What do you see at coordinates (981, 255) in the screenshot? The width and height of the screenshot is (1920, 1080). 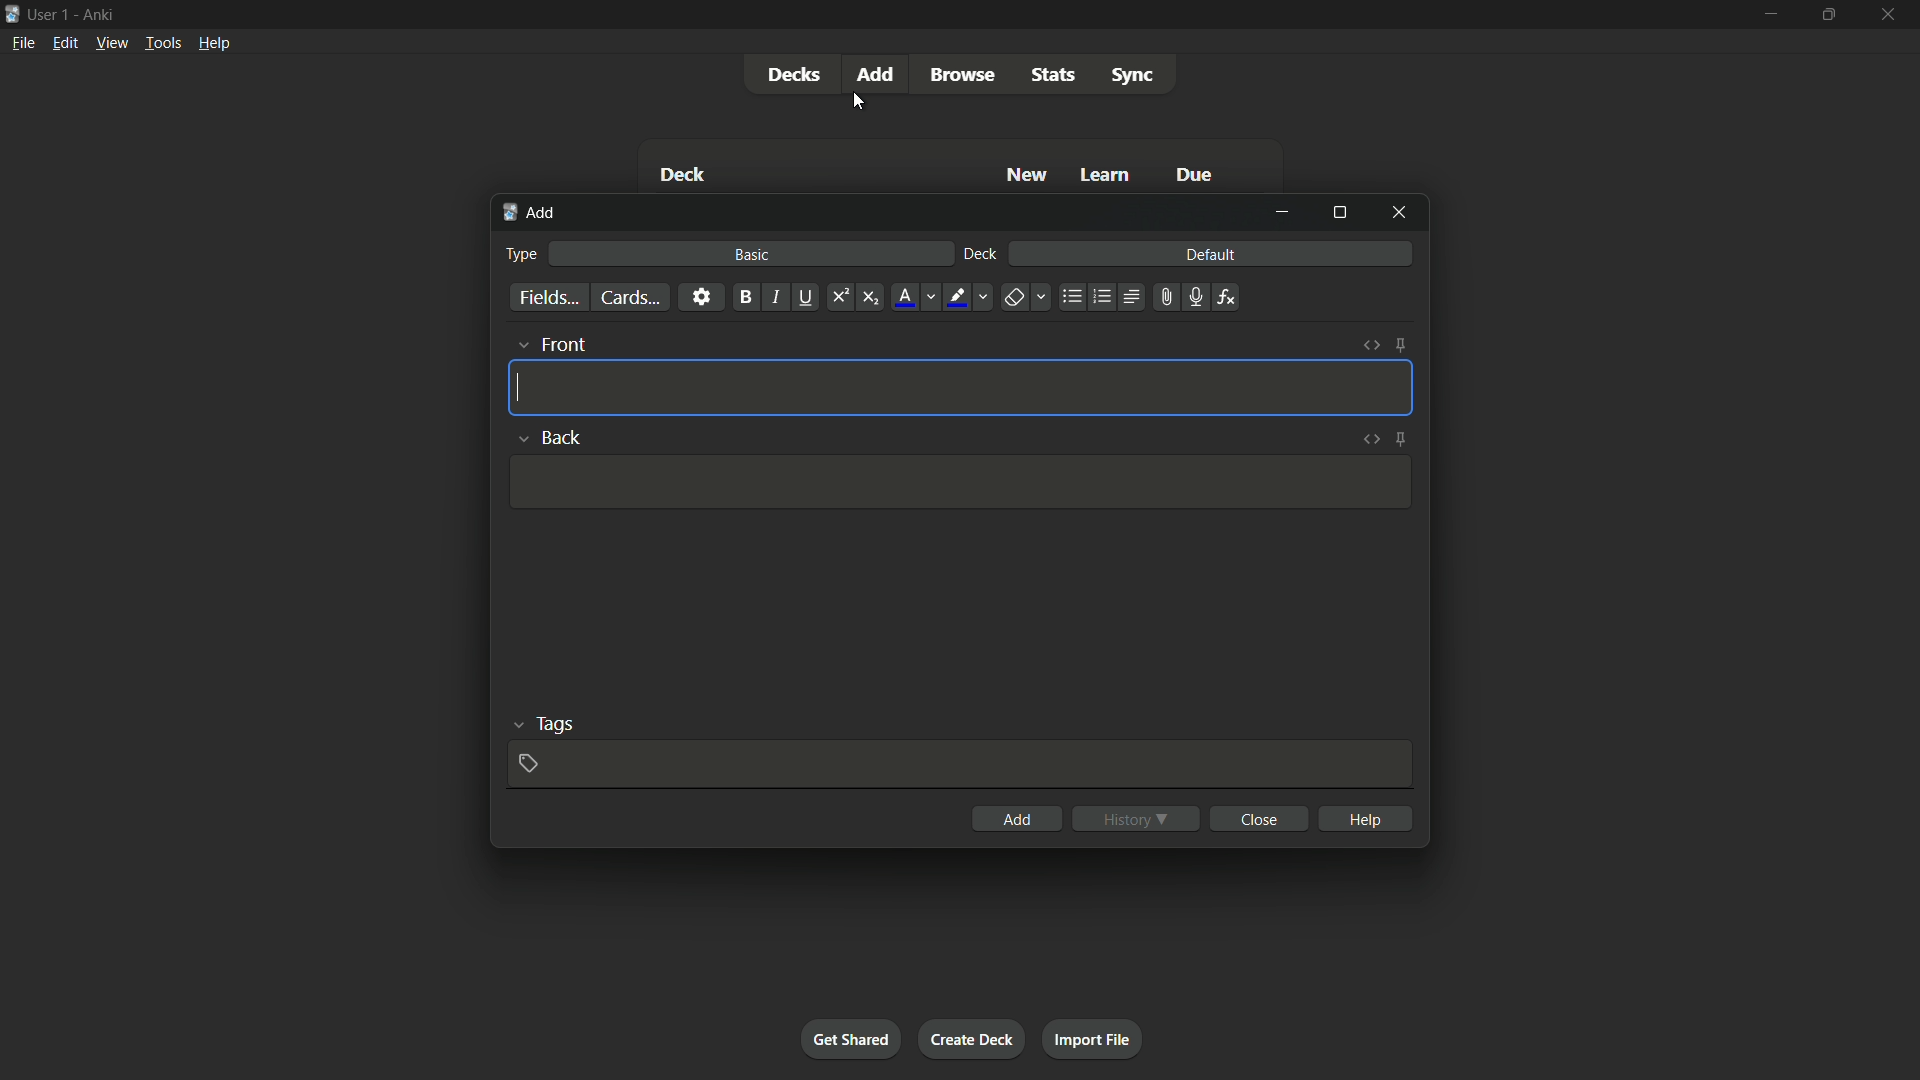 I see `deck` at bounding box center [981, 255].